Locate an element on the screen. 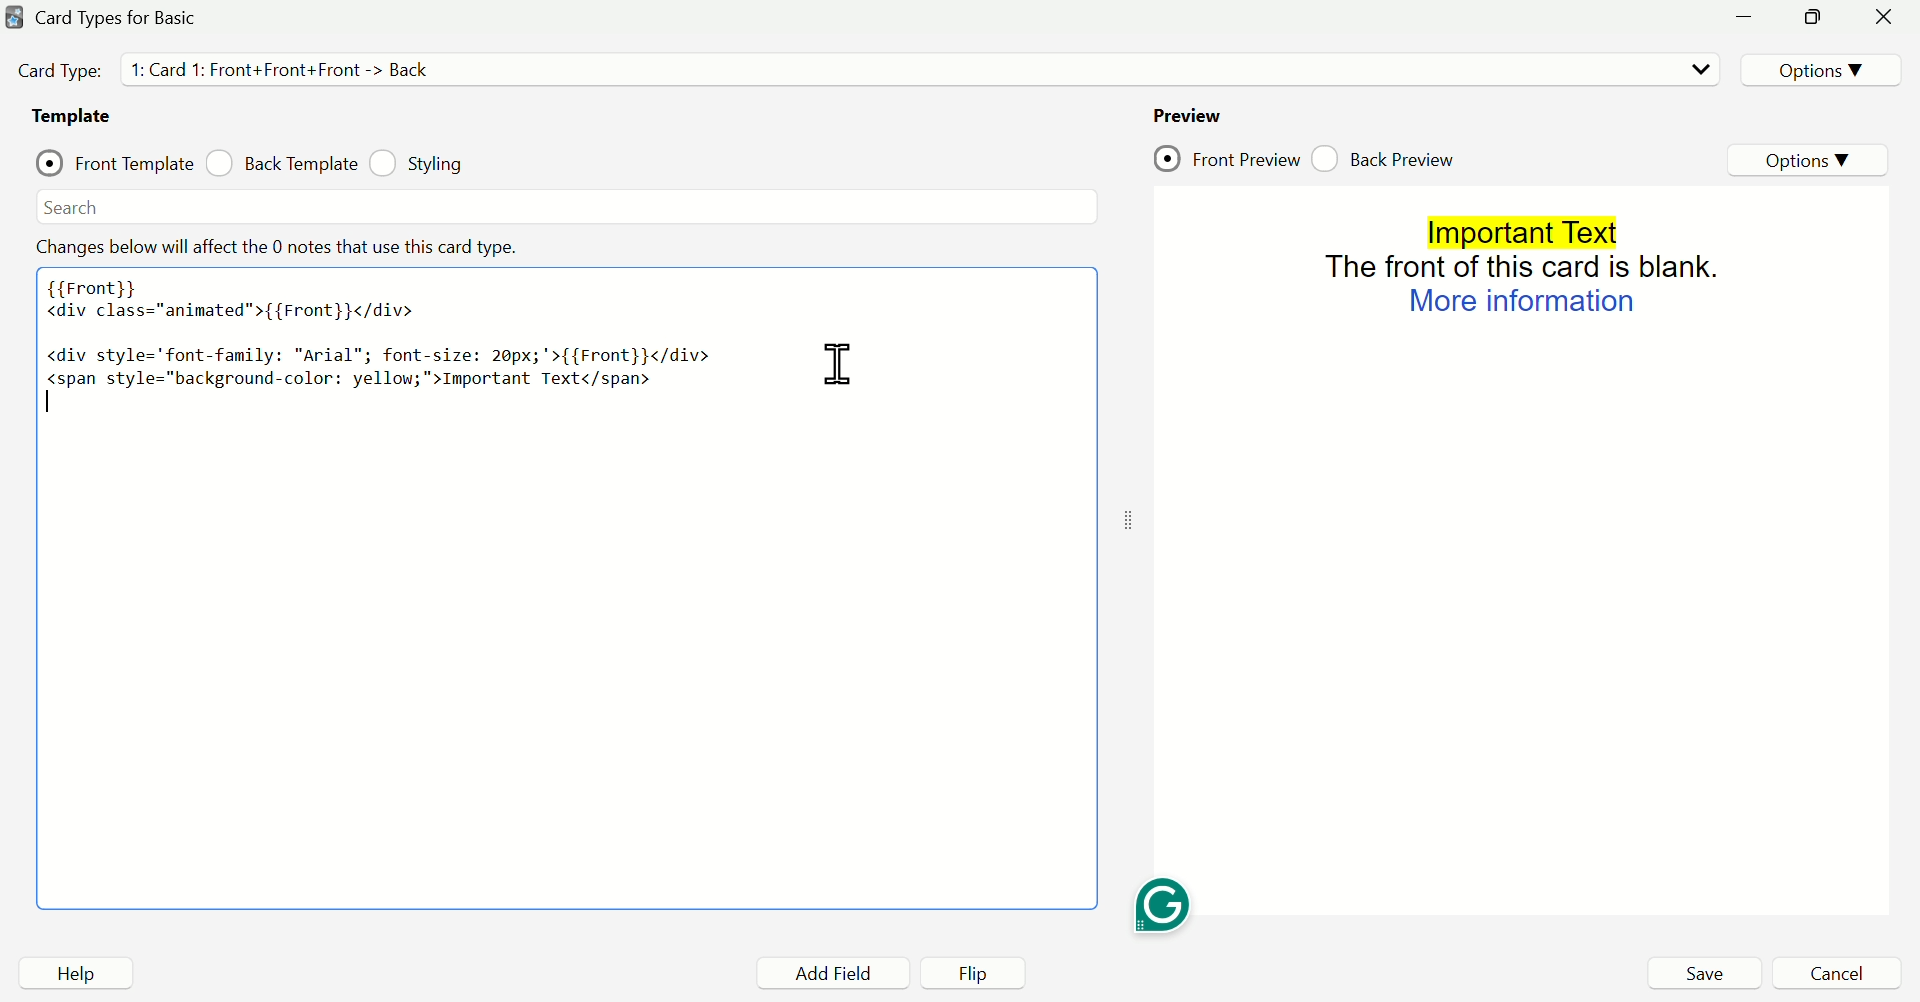  Card Types for Basic is located at coordinates (116, 18).